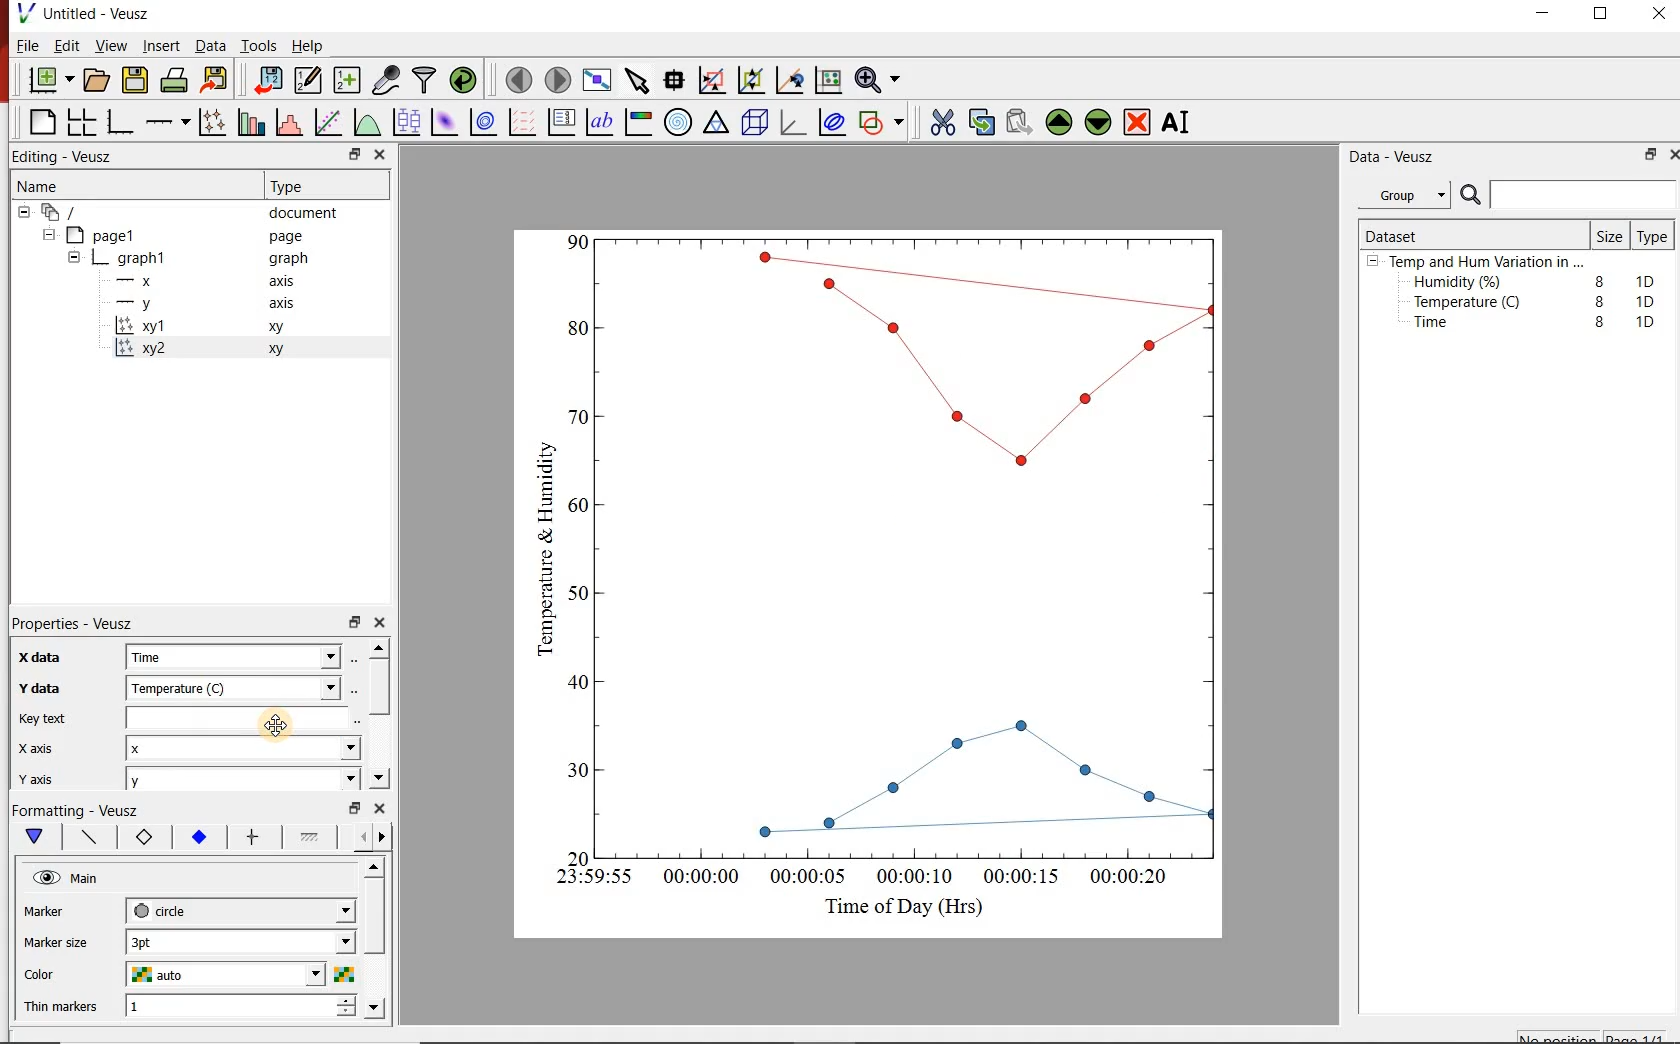 Image resolution: width=1680 pixels, height=1044 pixels. What do you see at coordinates (345, 1002) in the screenshot?
I see `increase` at bounding box center [345, 1002].